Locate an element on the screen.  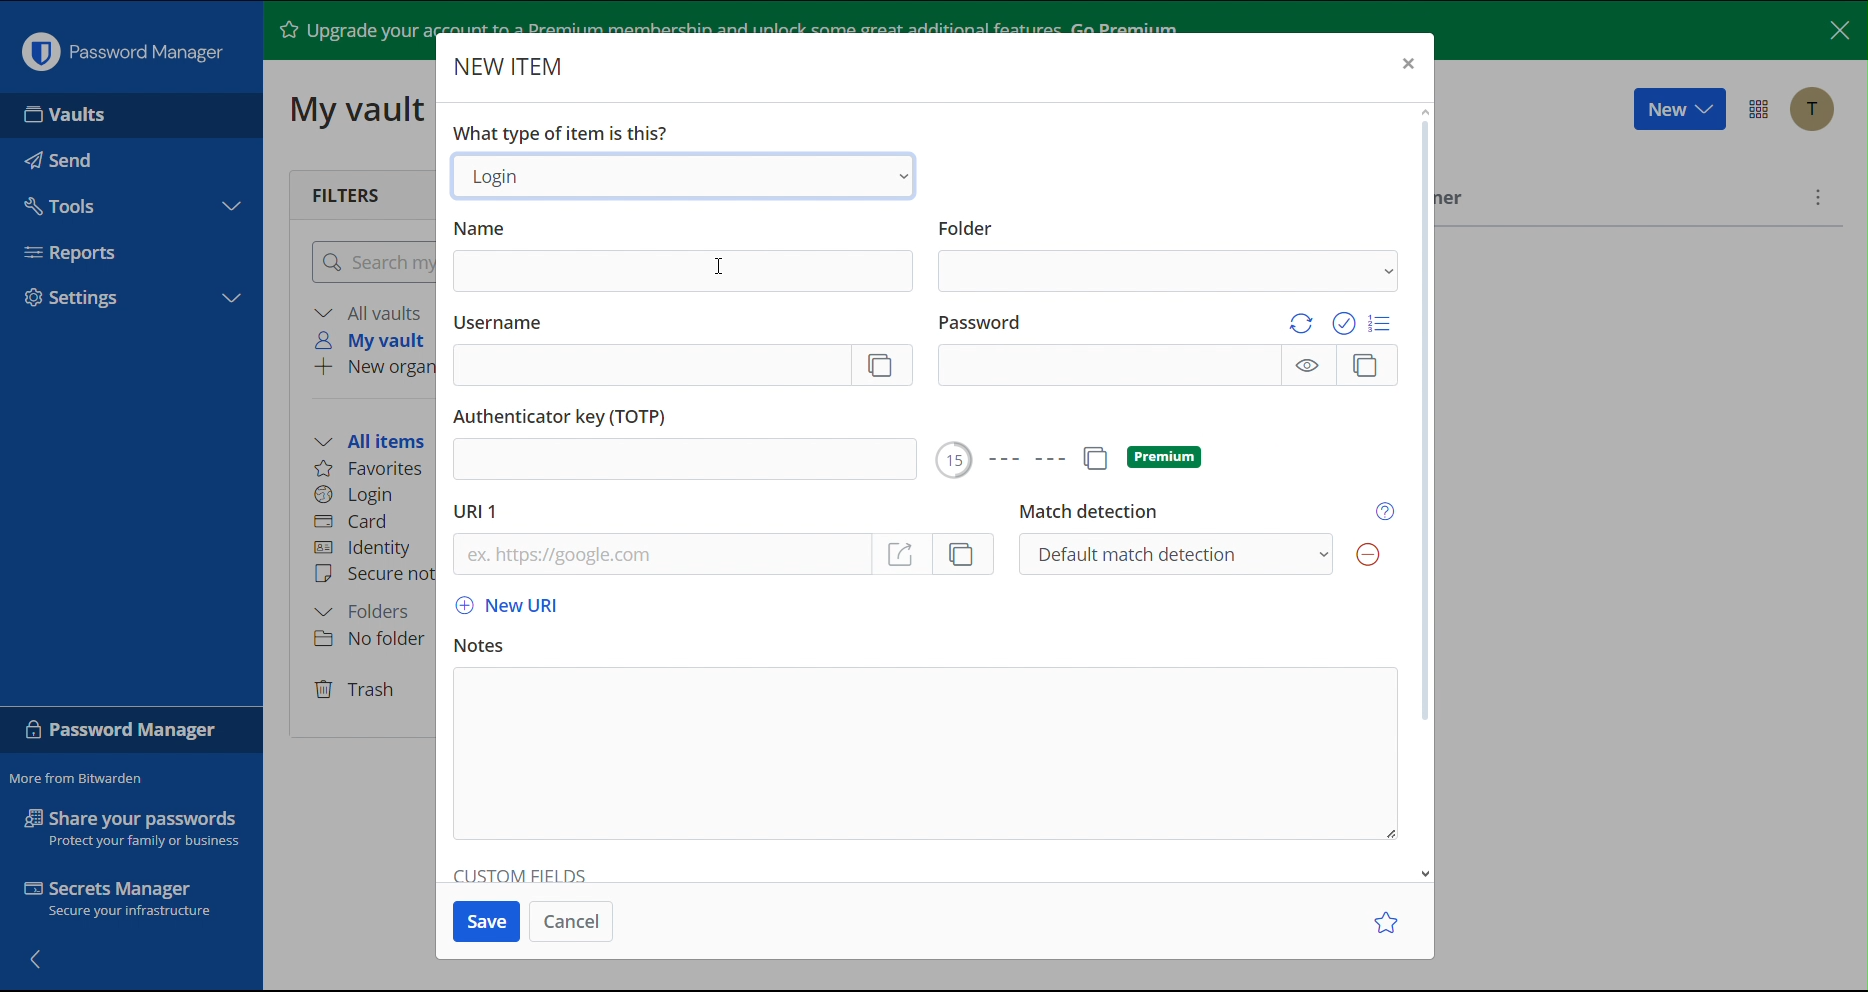
Search my vault is located at coordinates (372, 261).